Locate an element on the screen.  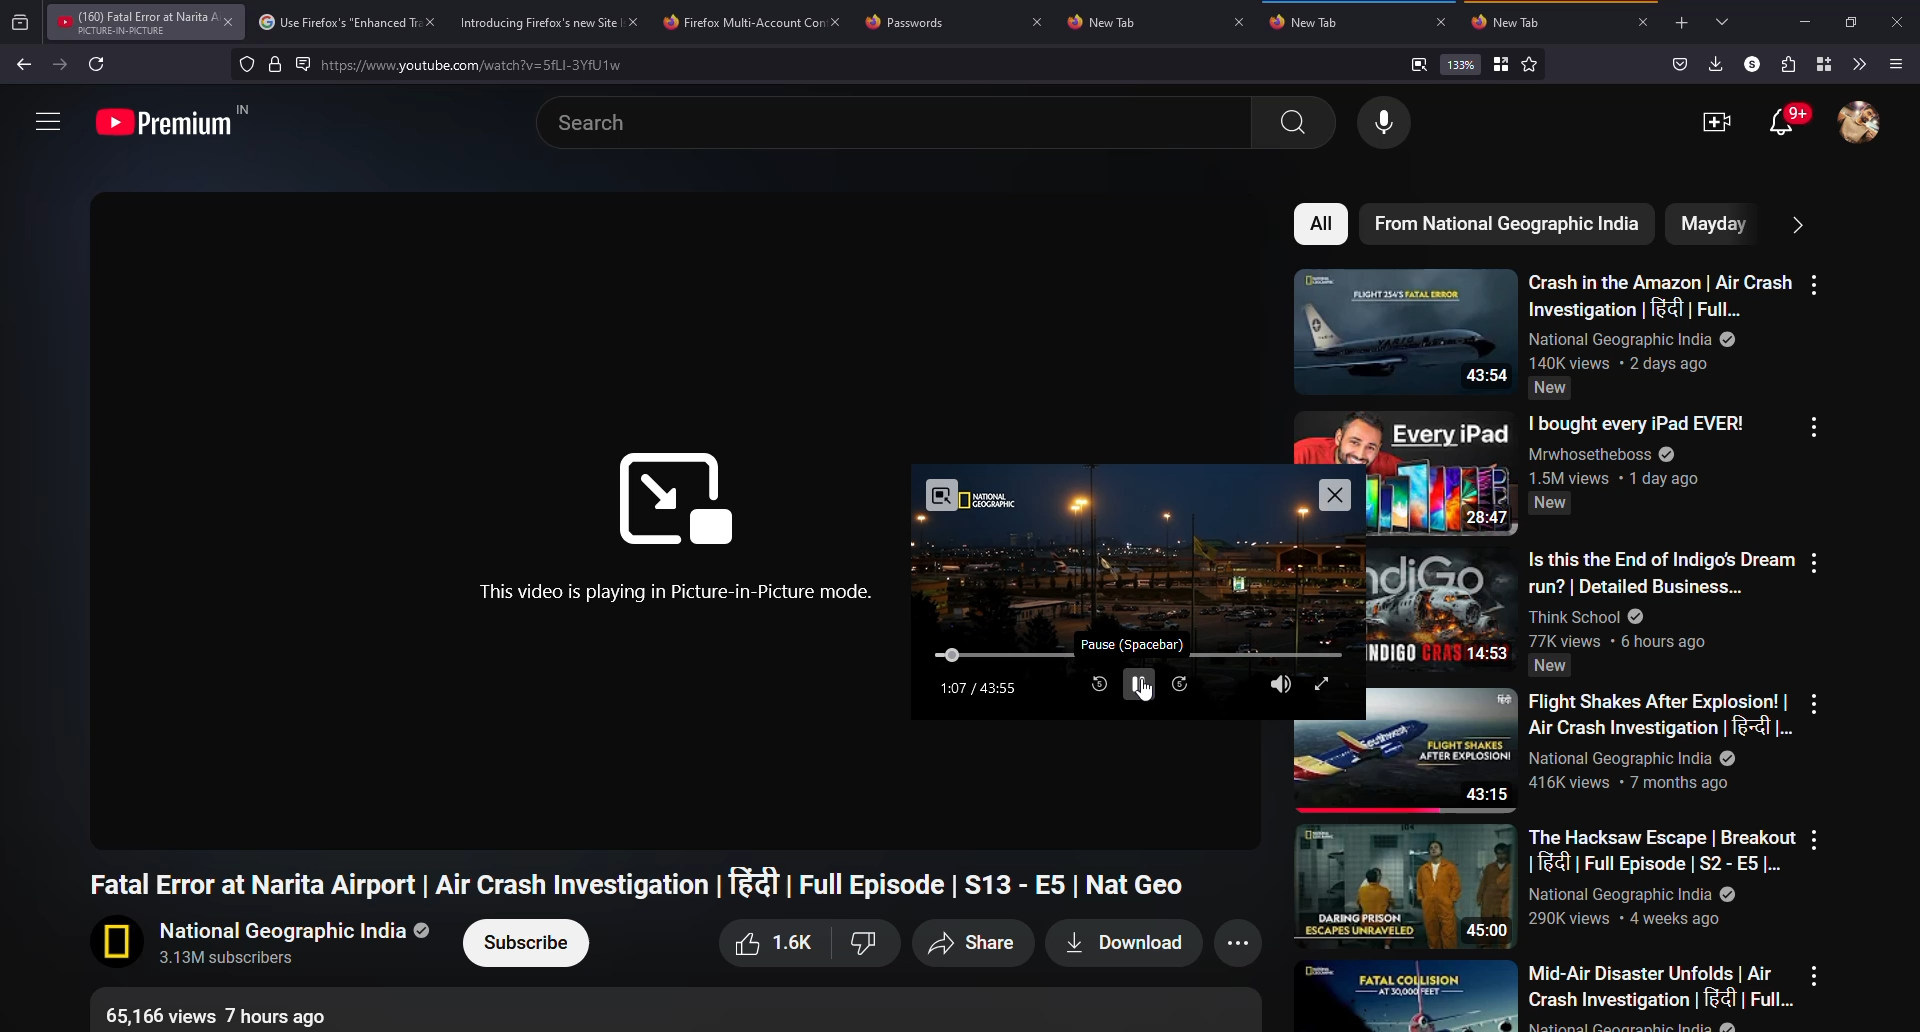
pause is located at coordinates (1140, 684).